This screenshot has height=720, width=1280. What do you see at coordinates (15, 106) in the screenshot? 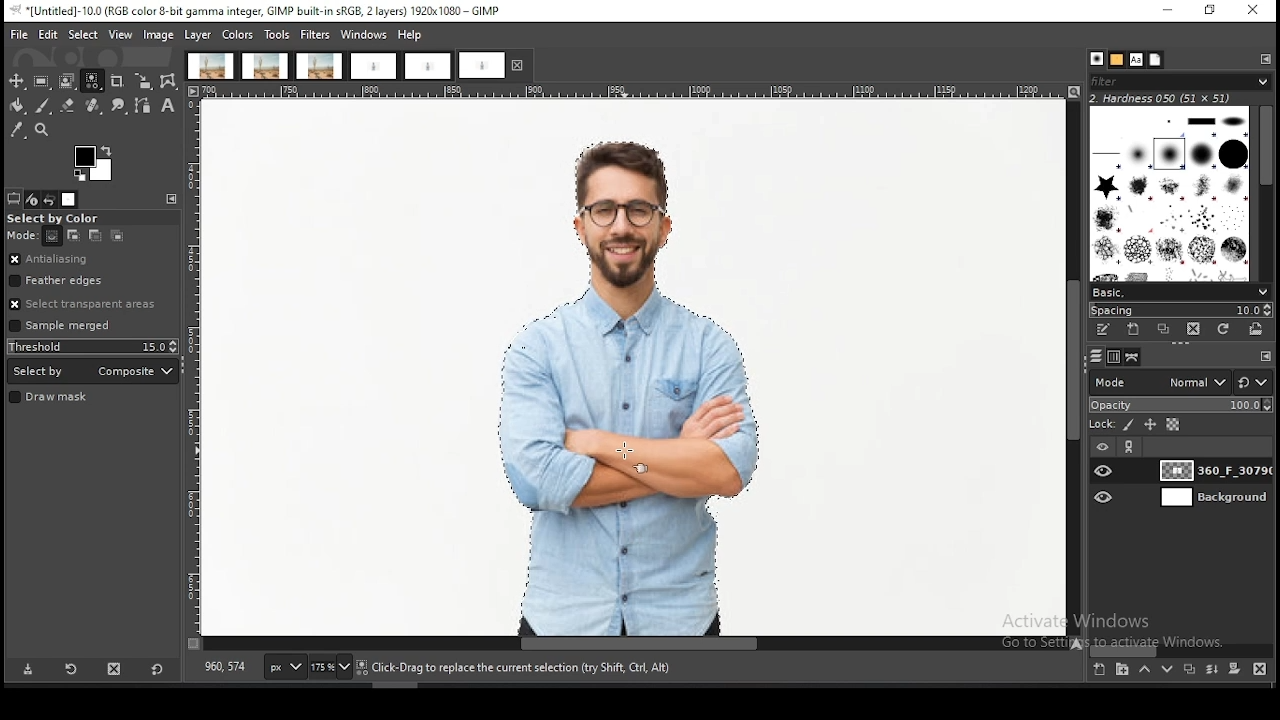
I see `paint bucket tool` at bounding box center [15, 106].